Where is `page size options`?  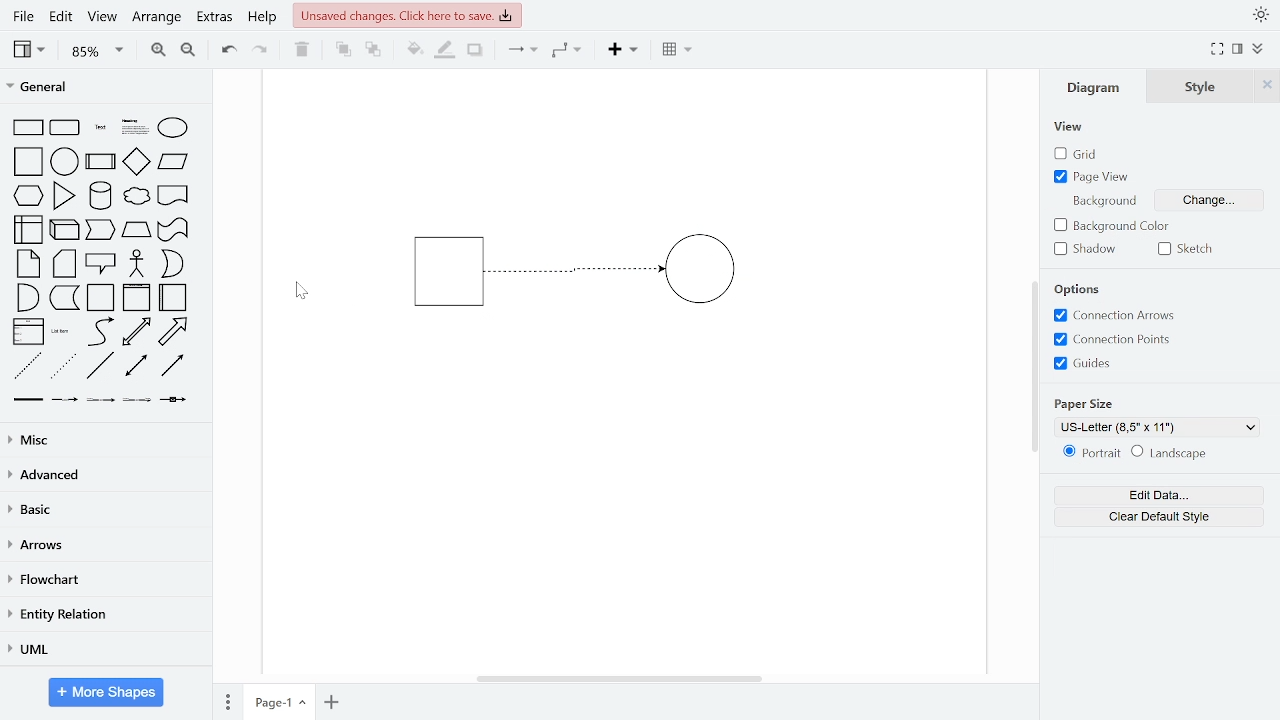 page size options is located at coordinates (1095, 403).